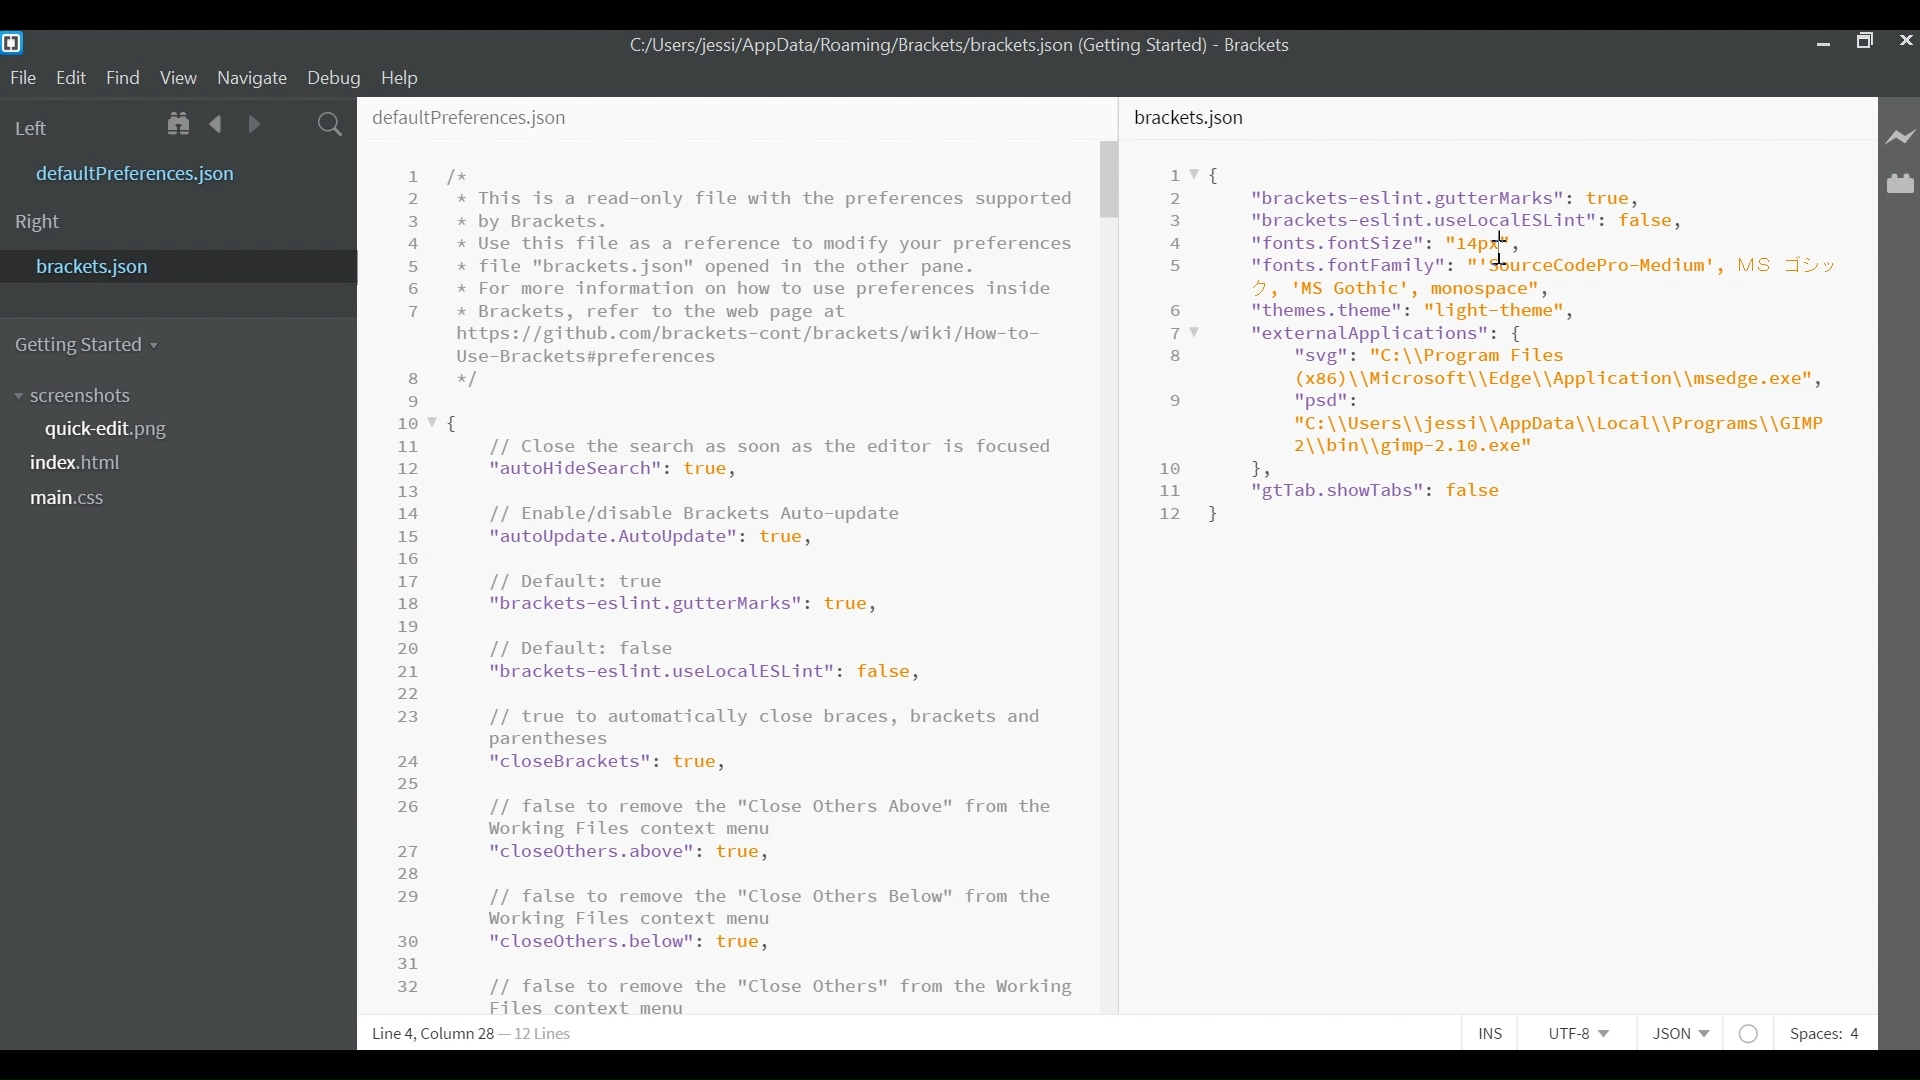  Describe the element at coordinates (1864, 42) in the screenshot. I see `Restore` at that location.